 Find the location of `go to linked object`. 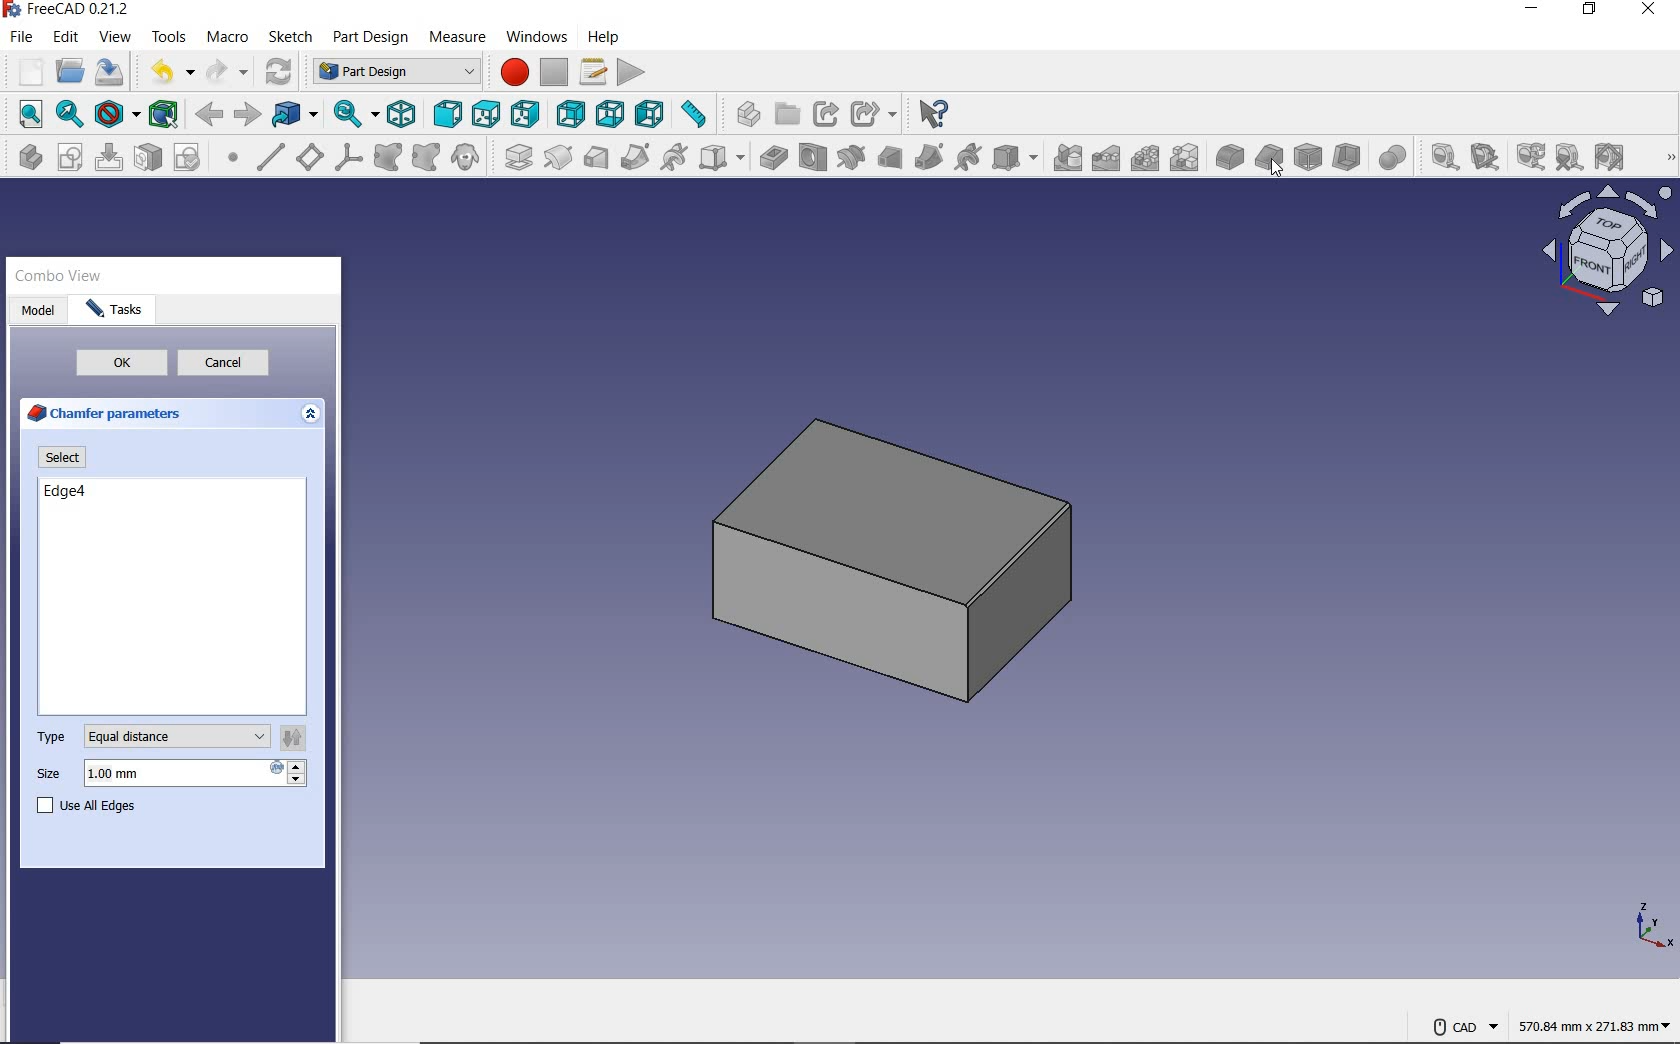

go to linked object is located at coordinates (296, 113).